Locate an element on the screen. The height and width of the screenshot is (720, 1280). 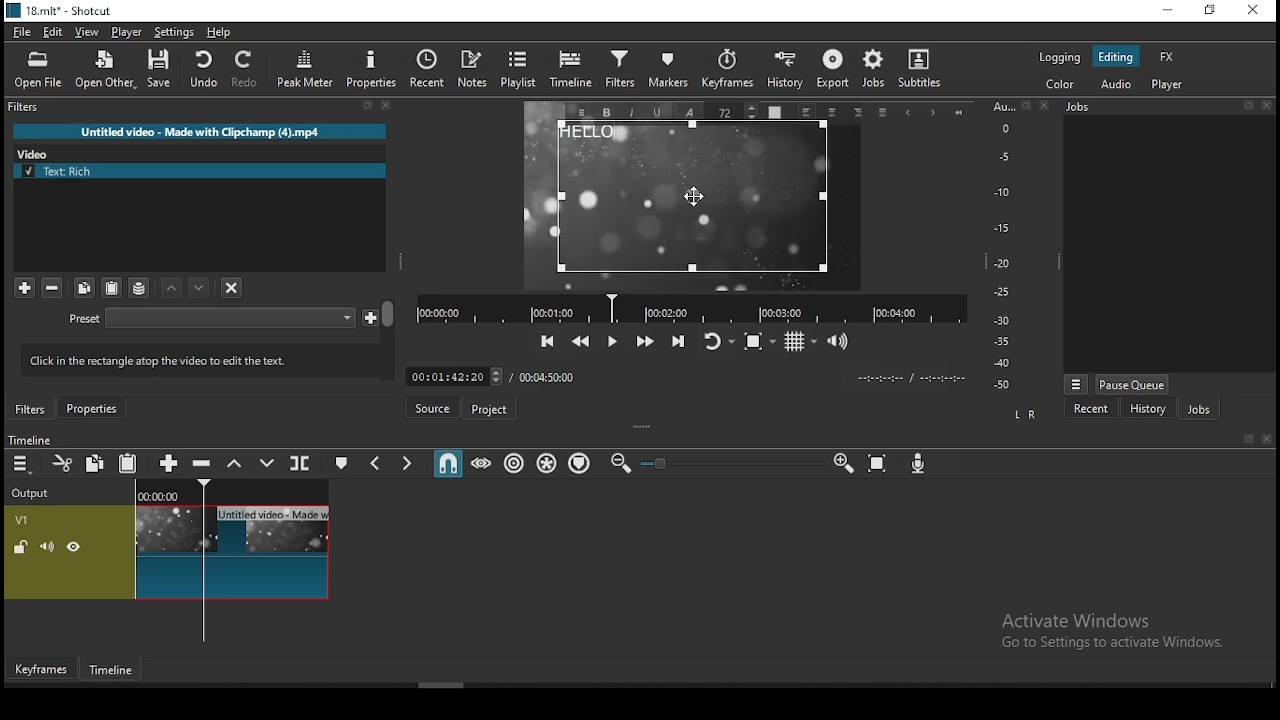
copy is located at coordinates (85, 288).